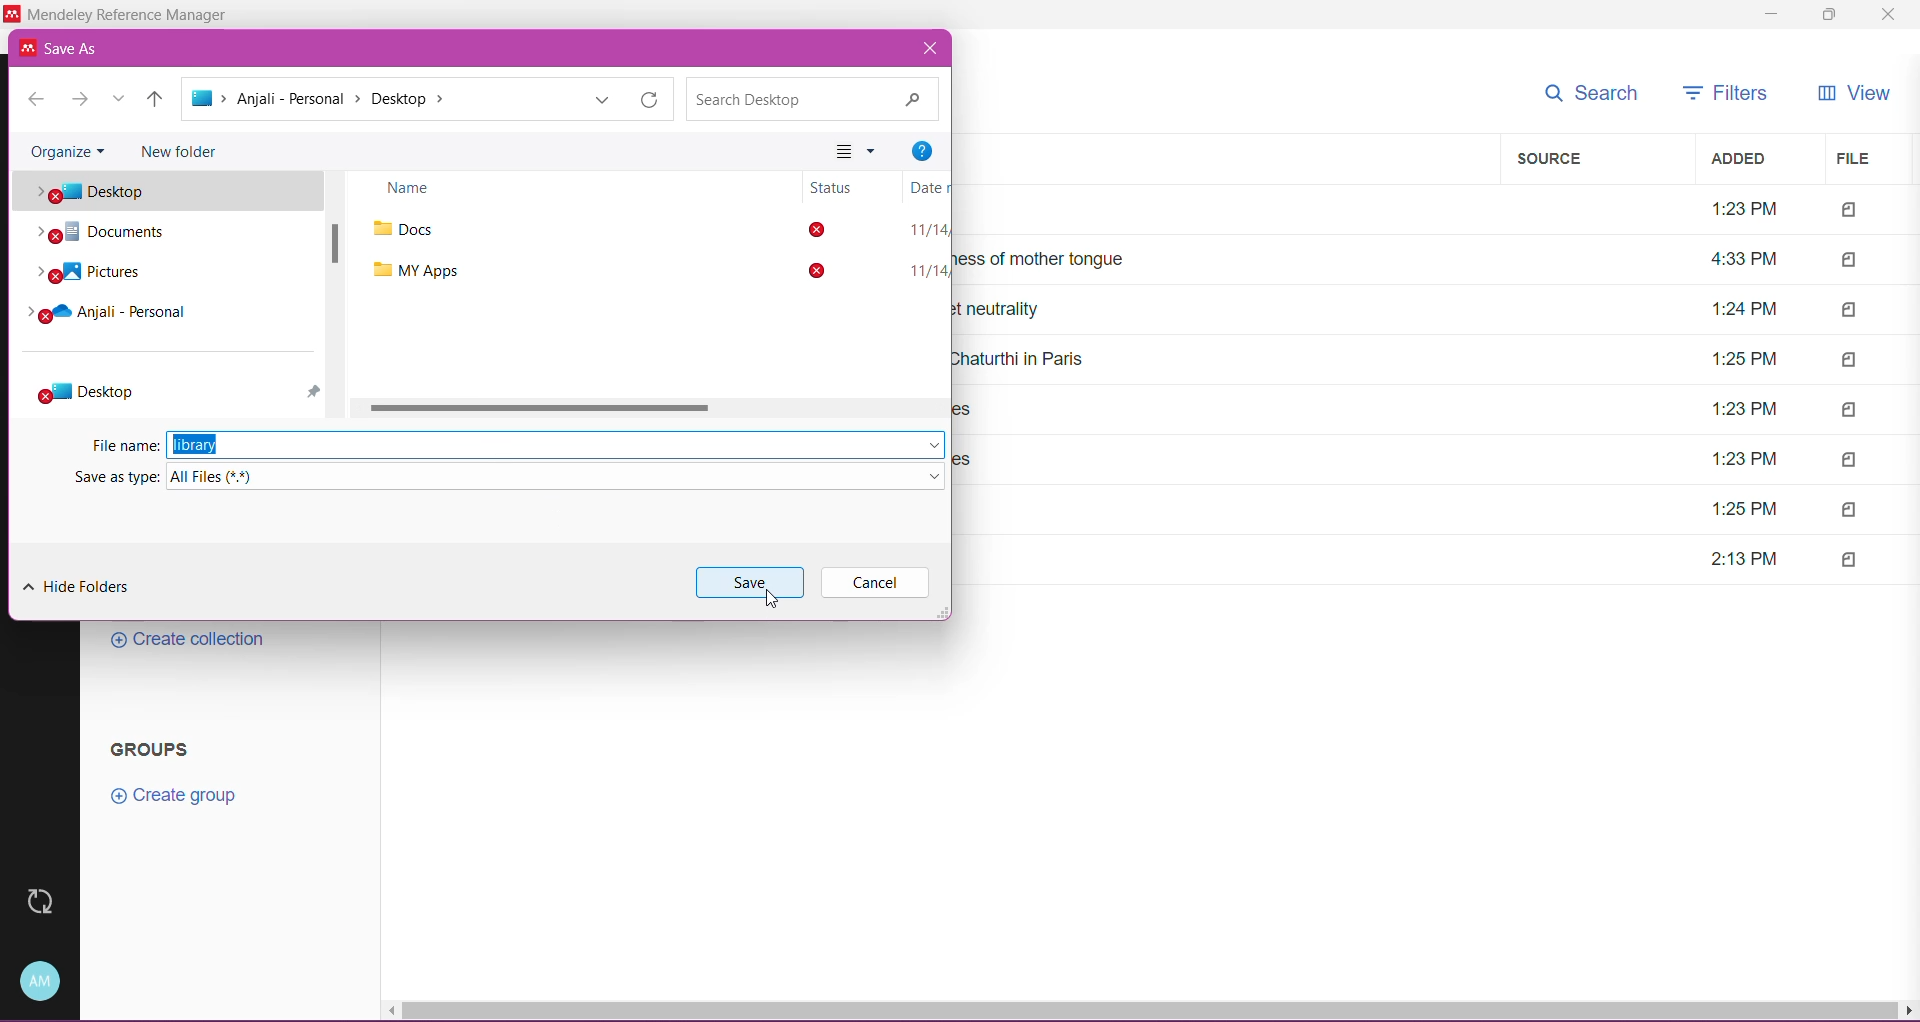  I want to click on File name, so click(122, 446).